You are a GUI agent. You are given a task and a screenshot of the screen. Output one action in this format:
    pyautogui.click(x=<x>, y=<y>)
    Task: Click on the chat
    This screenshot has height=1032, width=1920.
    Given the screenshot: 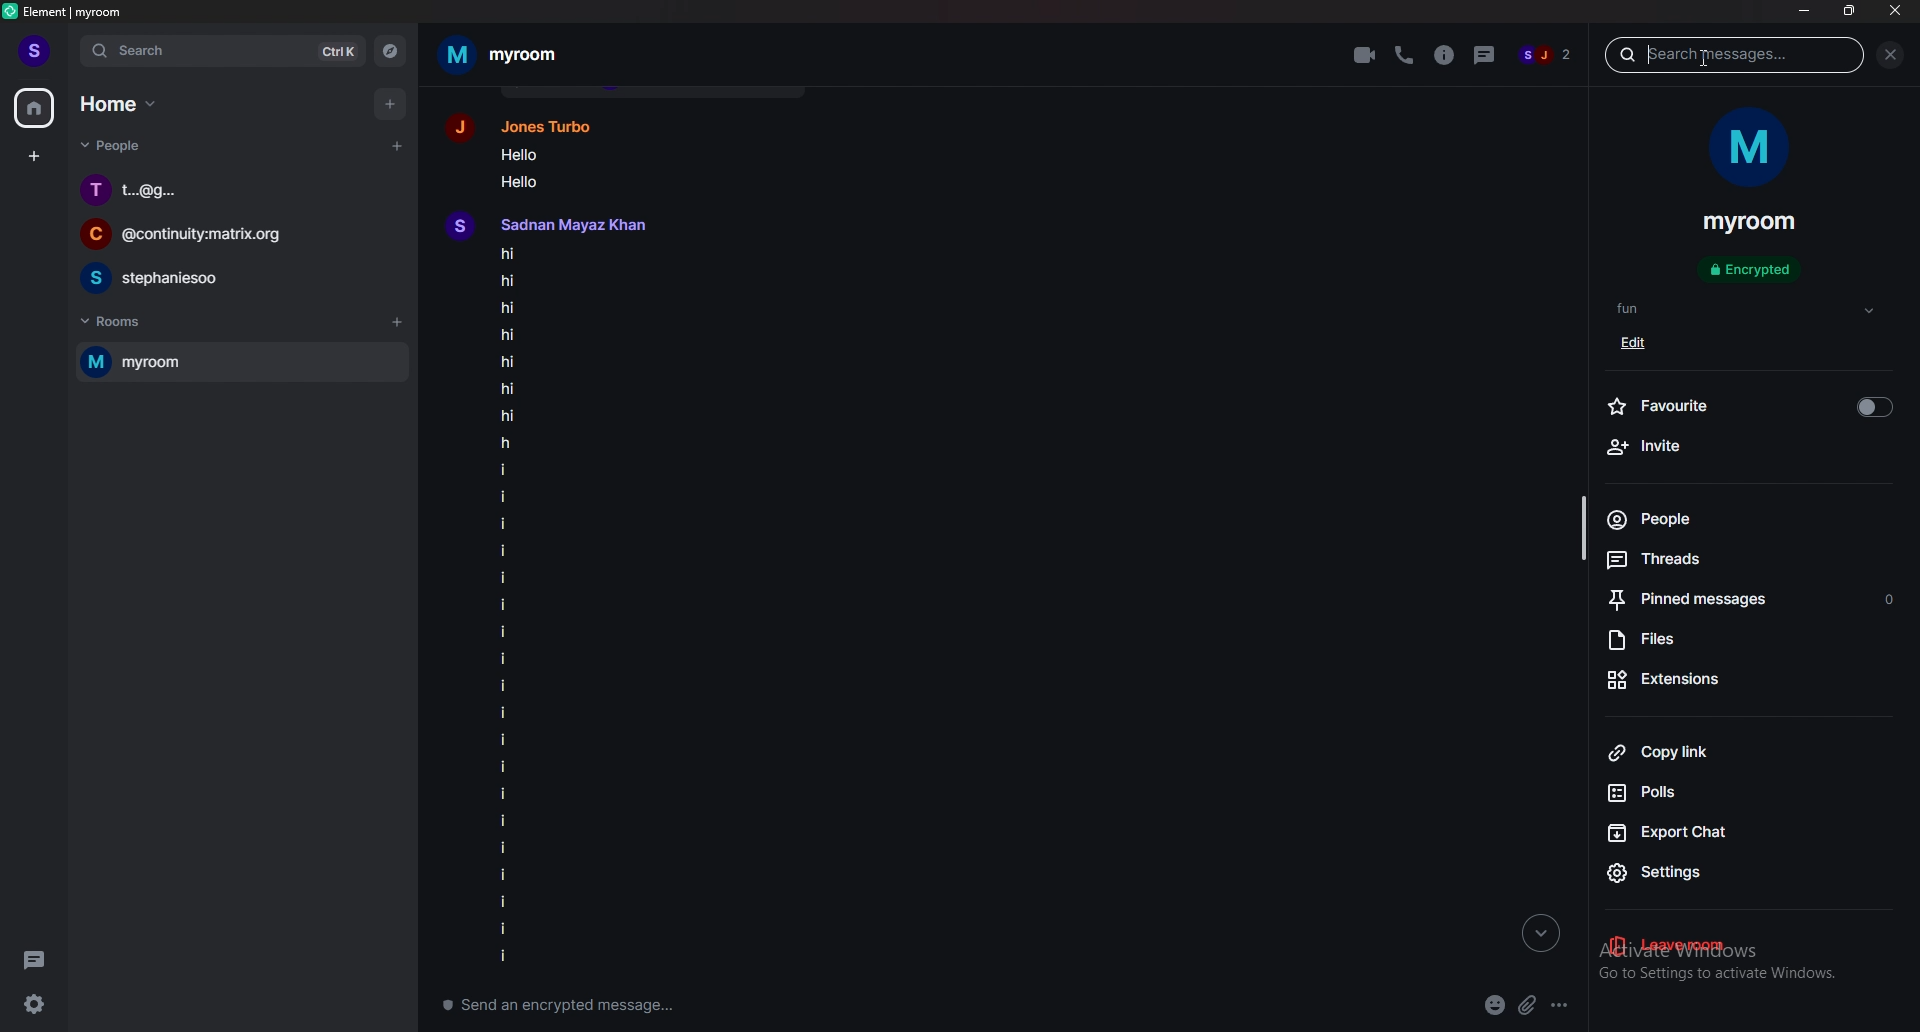 What is the action you would take?
    pyautogui.click(x=237, y=235)
    